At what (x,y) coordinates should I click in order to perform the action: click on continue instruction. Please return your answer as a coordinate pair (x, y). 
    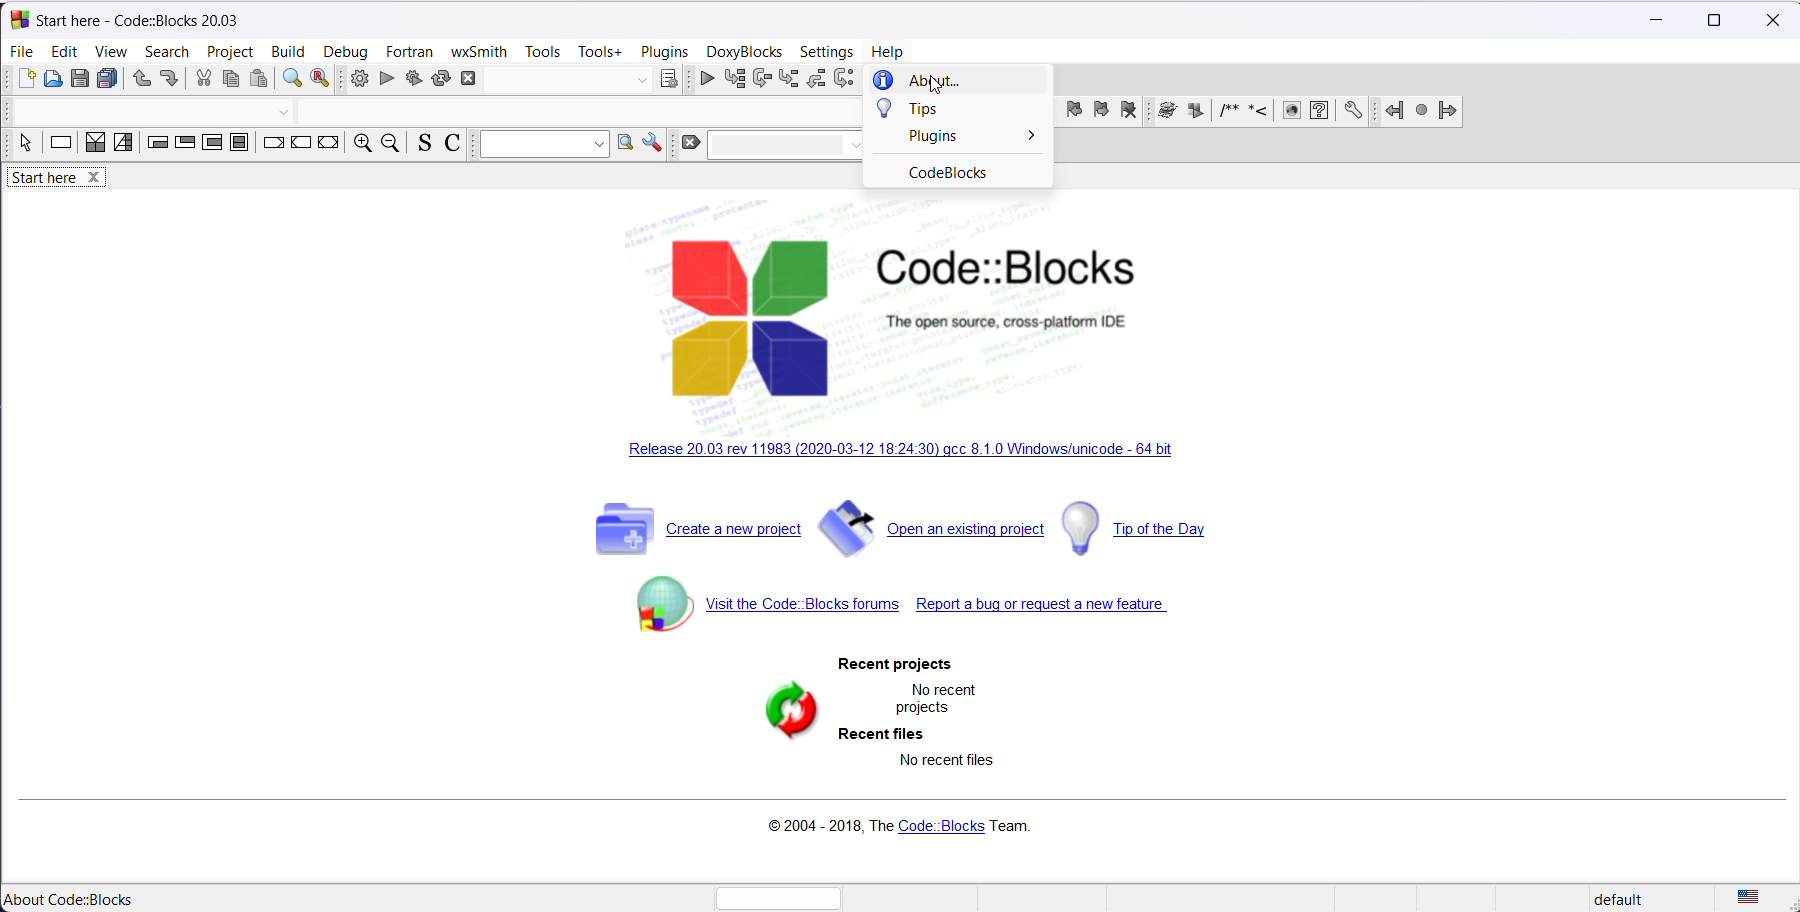
    Looking at the image, I should click on (301, 145).